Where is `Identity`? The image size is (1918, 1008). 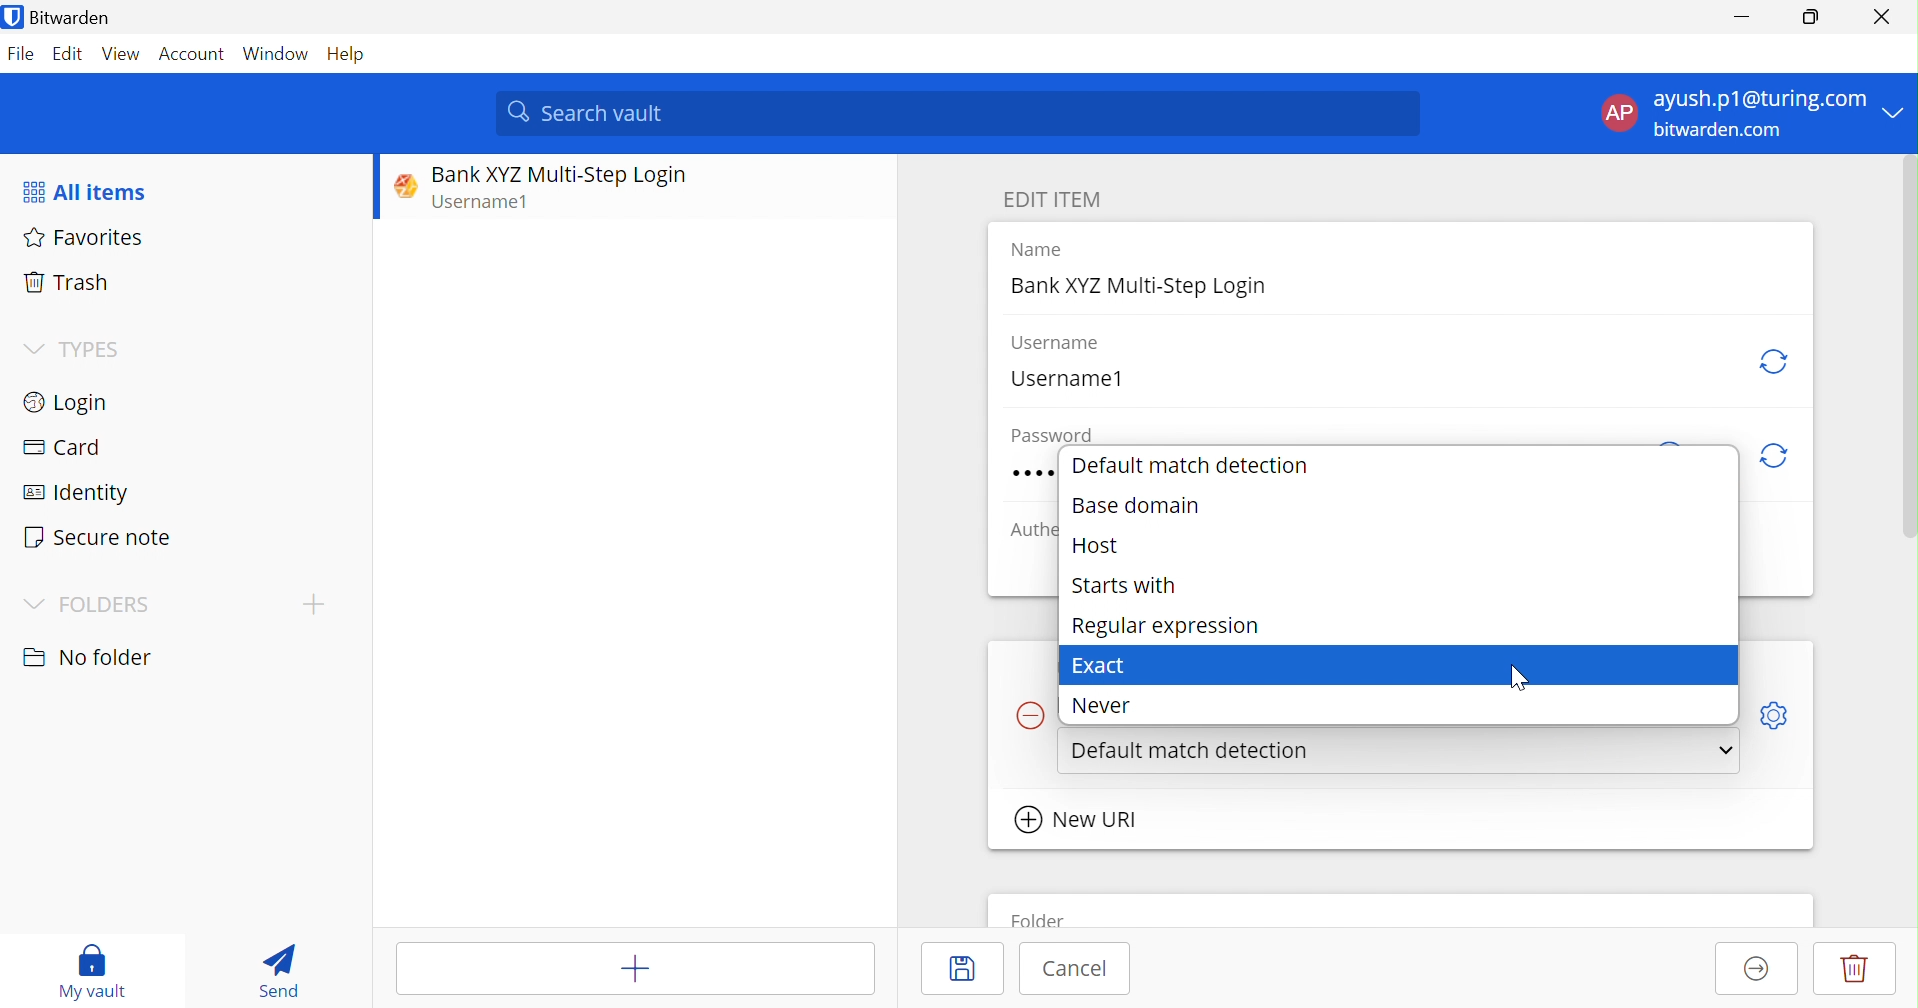
Identity is located at coordinates (77, 494).